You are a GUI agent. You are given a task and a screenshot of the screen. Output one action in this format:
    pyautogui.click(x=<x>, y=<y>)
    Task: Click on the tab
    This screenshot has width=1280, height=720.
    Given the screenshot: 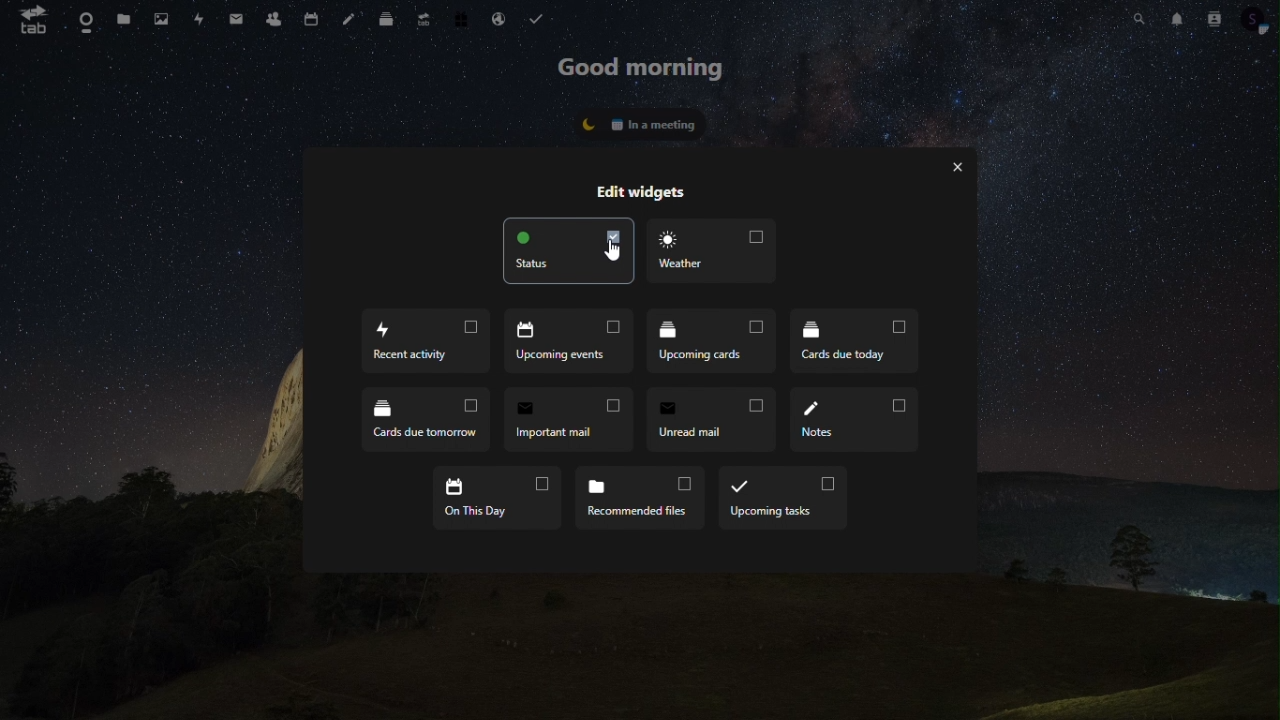 What is the action you would take?
    pyautogui.click(x=28, y=20)
    